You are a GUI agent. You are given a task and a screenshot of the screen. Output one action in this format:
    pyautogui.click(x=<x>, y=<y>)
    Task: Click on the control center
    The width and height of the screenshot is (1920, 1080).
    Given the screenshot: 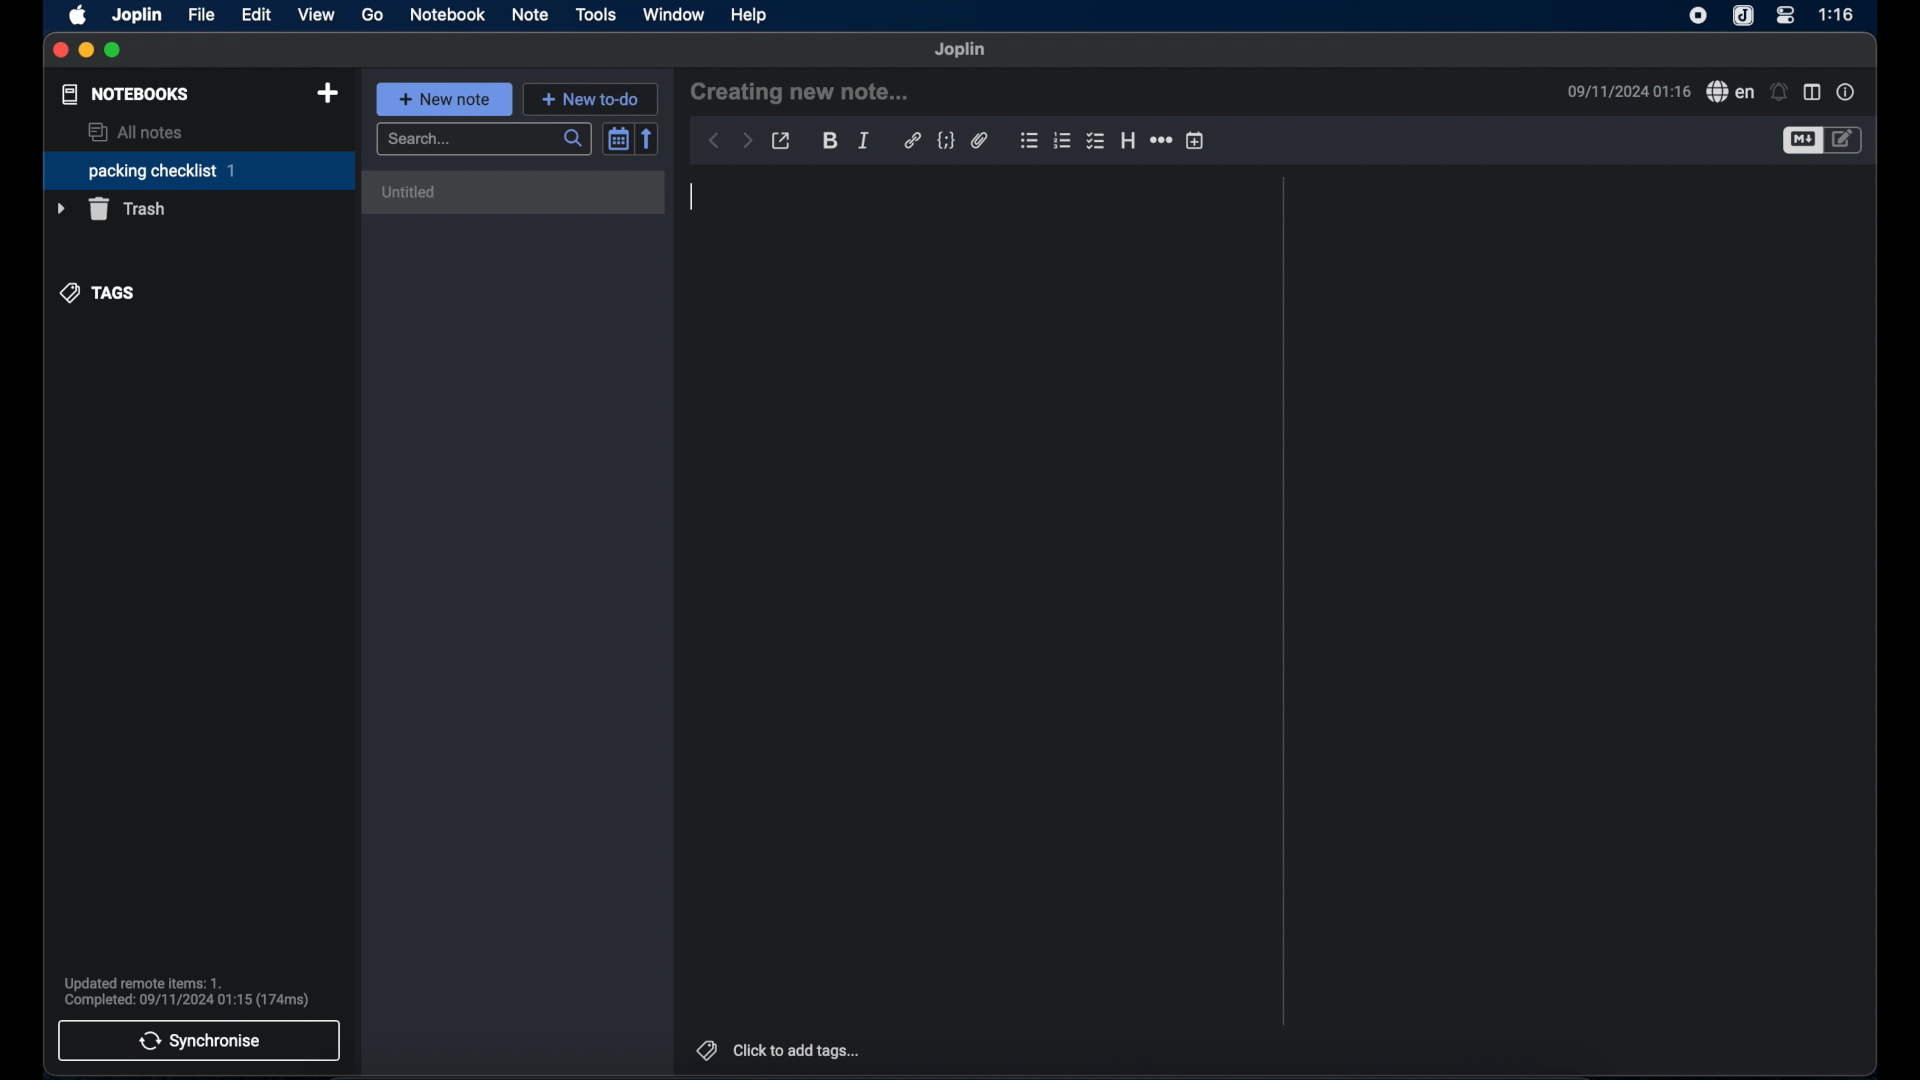 What is the action you would take?
    pyautogui.click(x=1787, y=15)
    